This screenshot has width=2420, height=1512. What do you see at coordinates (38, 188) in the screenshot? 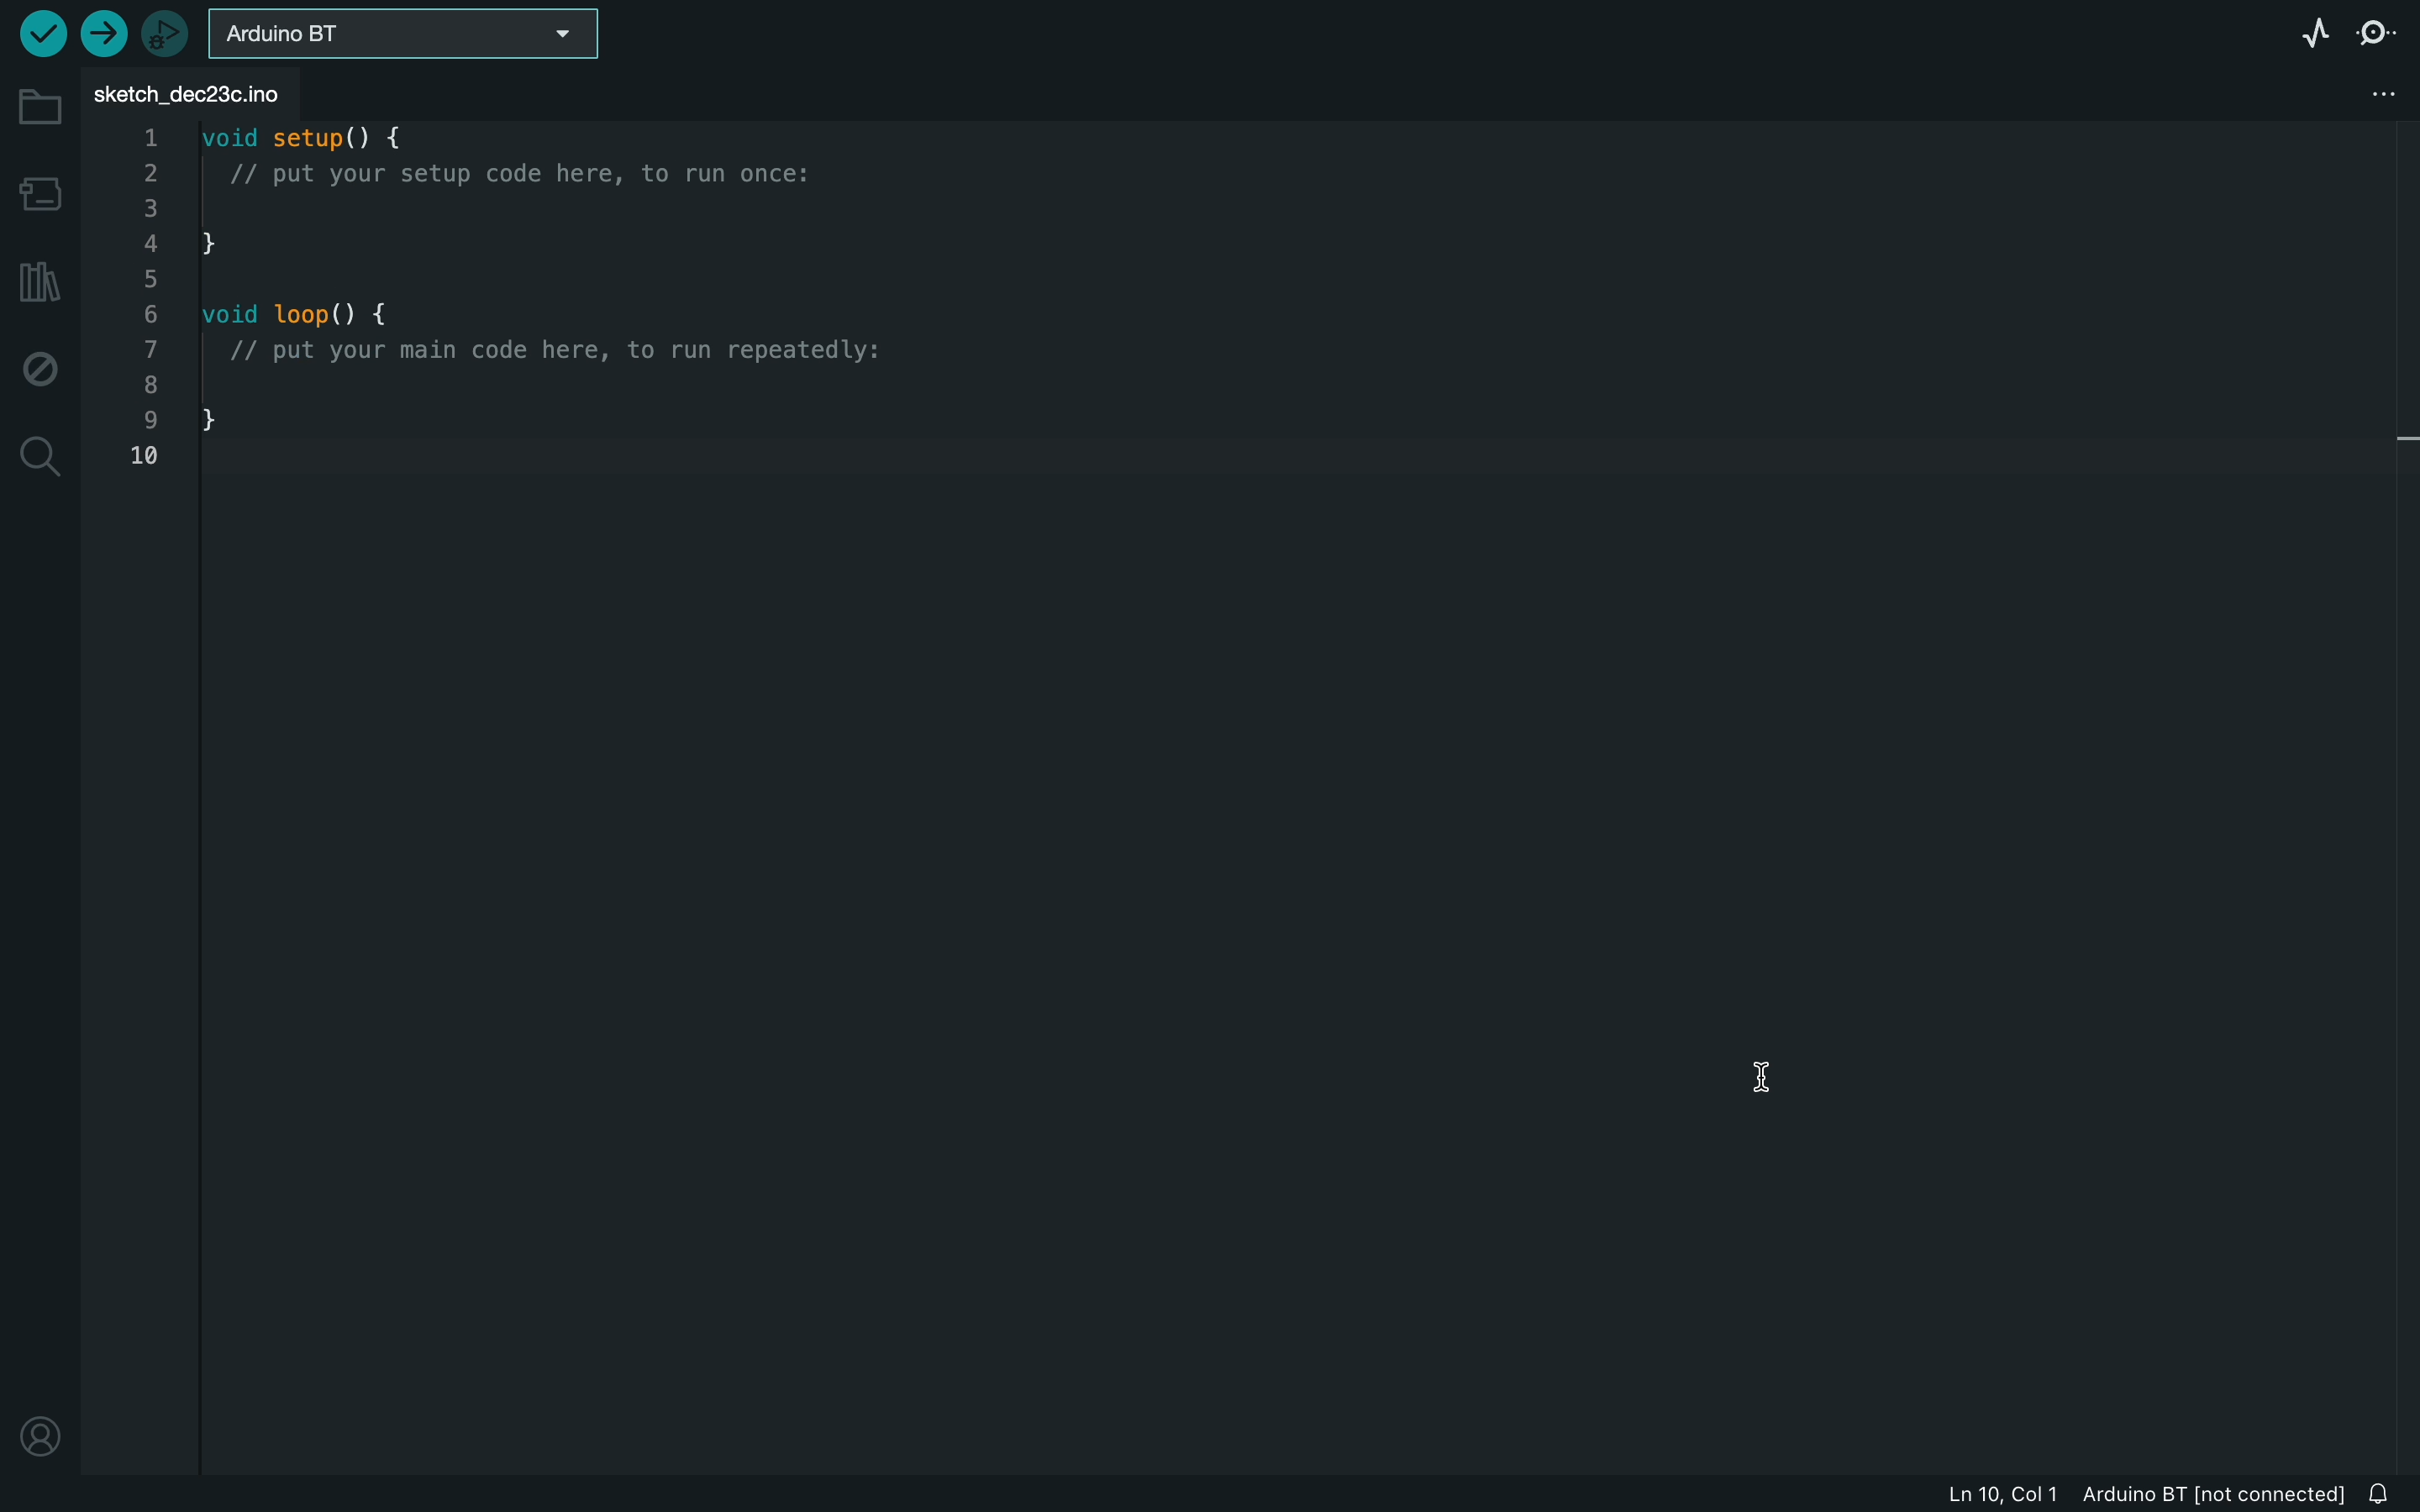
I see `board manager` at bounding box center [38, 188].